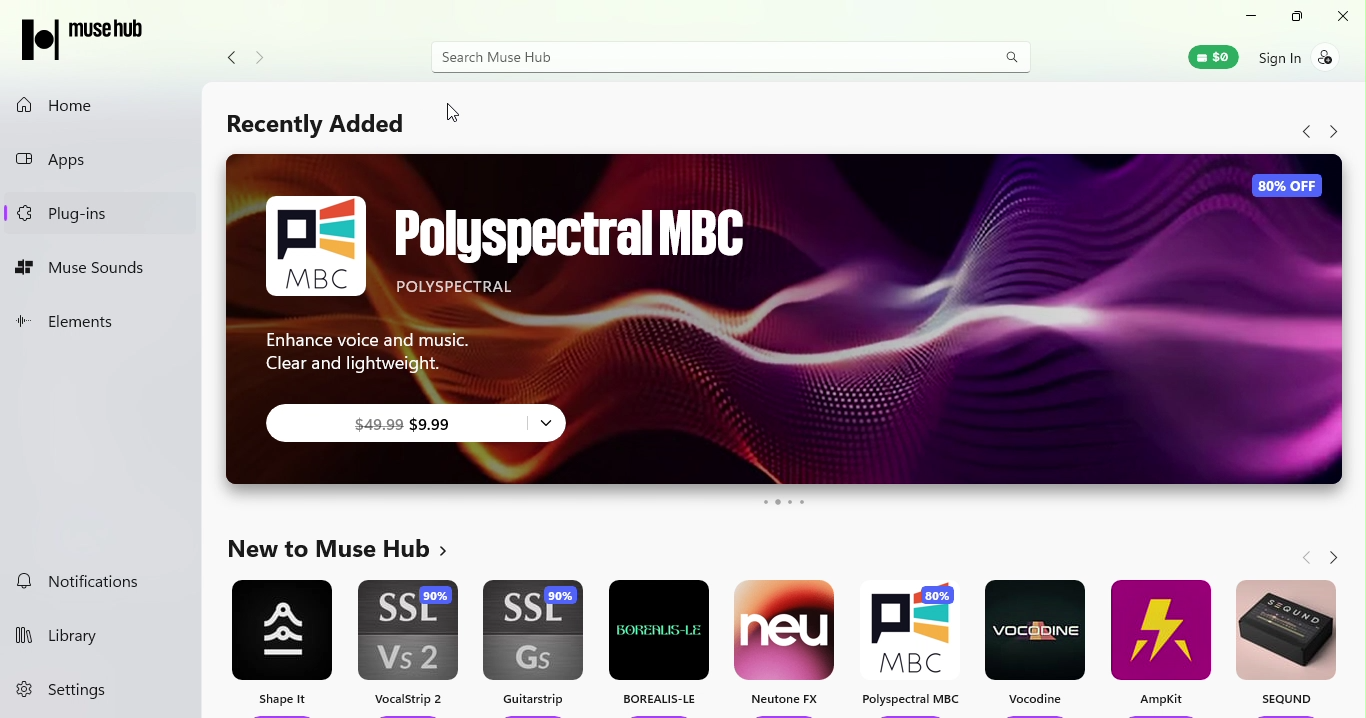 The width and height of the screenshot is (1366, 718). Describe the element at coordinates (1334, 557) in the screenshot. I see `Navigate forward` at that location.